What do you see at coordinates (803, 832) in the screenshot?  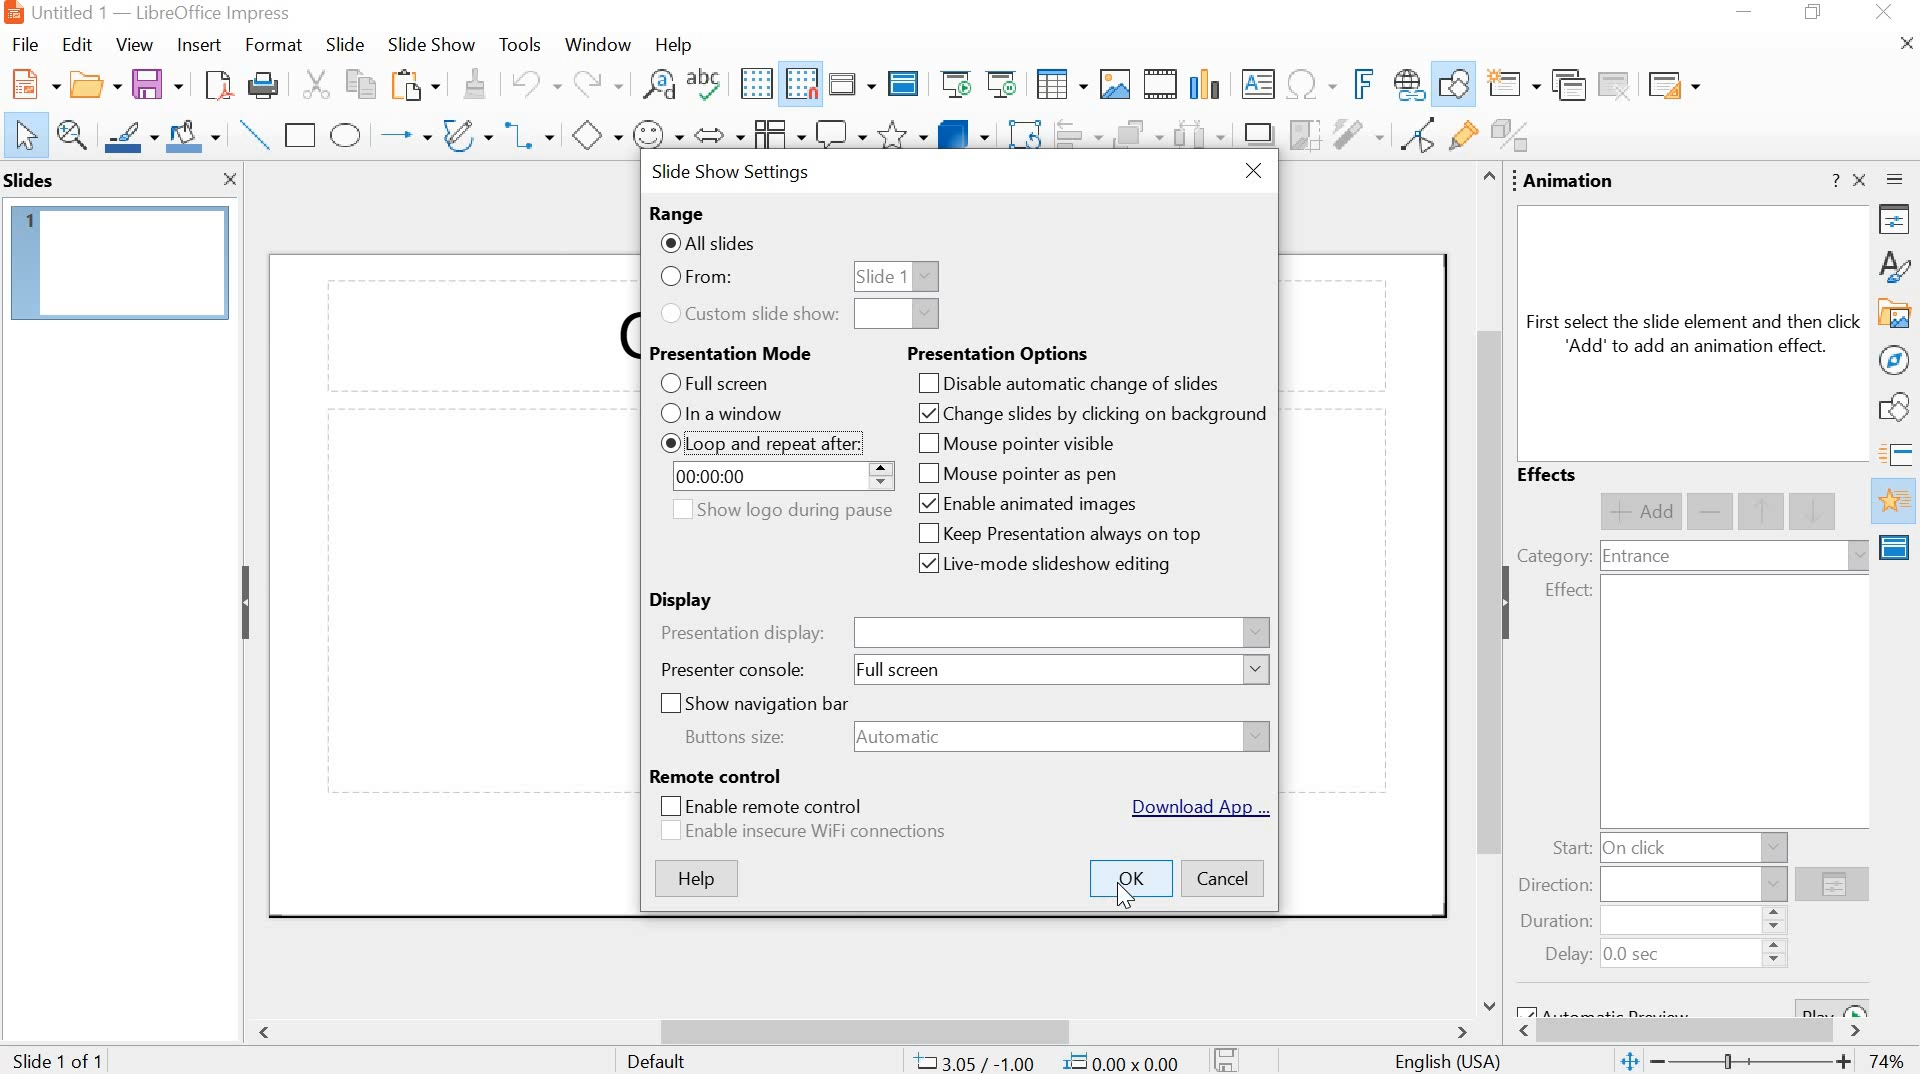 I see `enable insecure wifi connections` at bounding box center [803, 832].